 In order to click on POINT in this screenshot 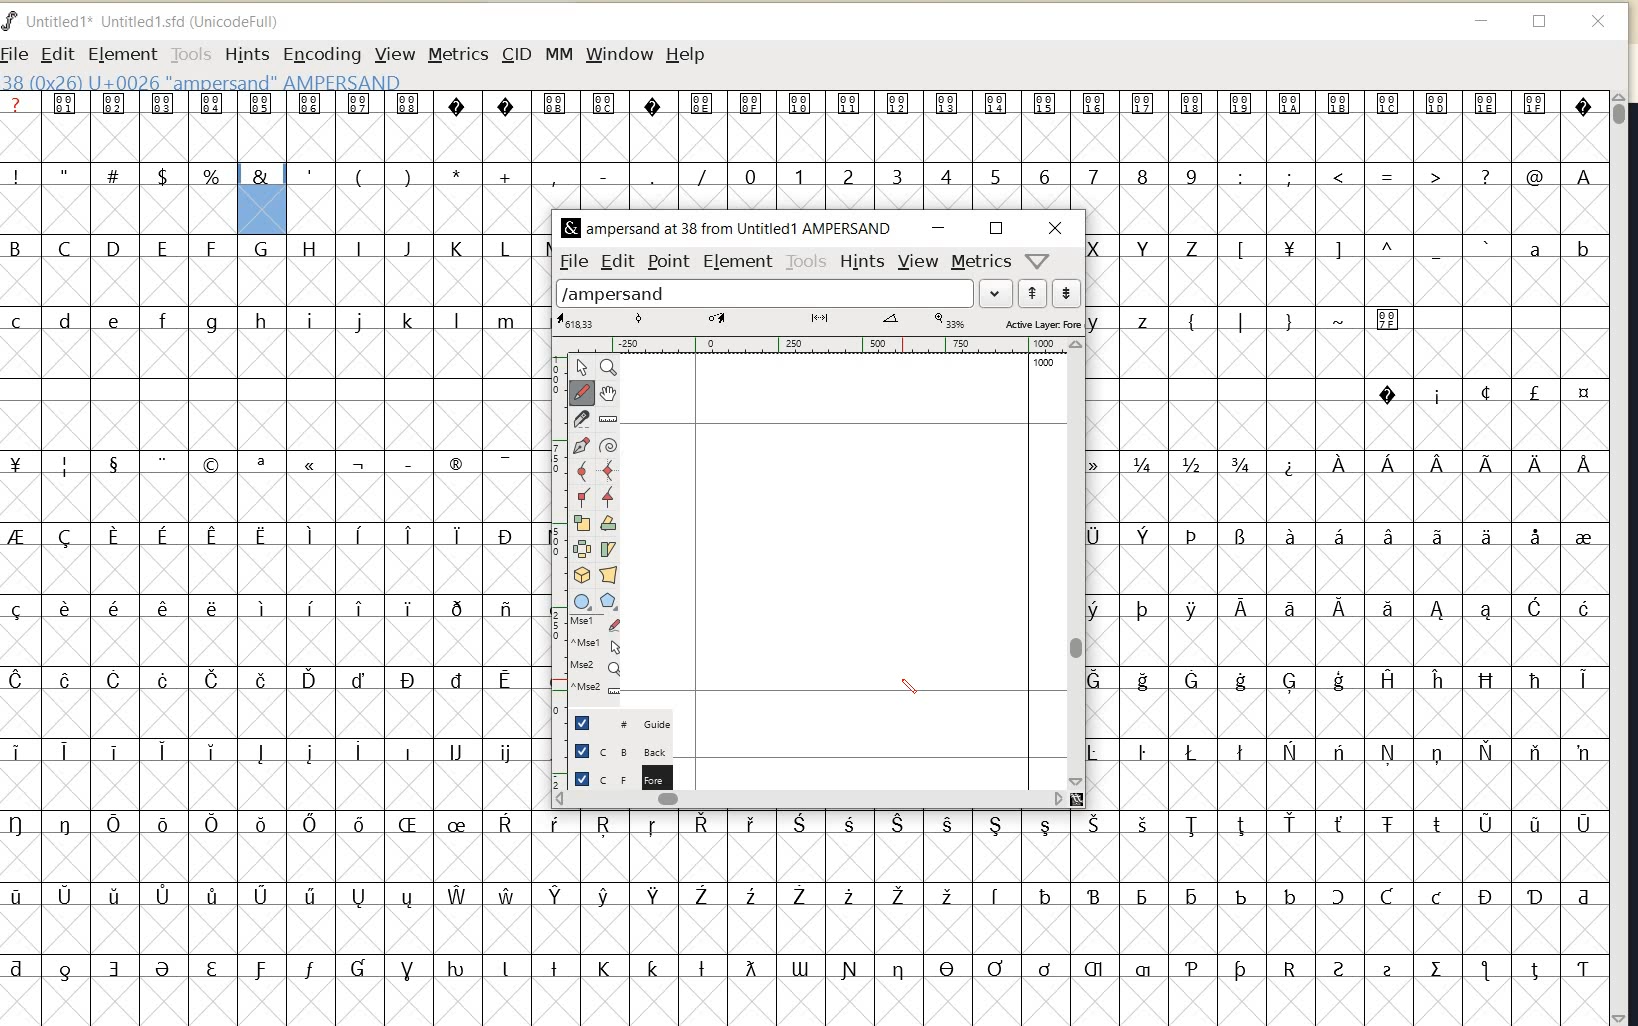, I will do `click(671, 262)`.